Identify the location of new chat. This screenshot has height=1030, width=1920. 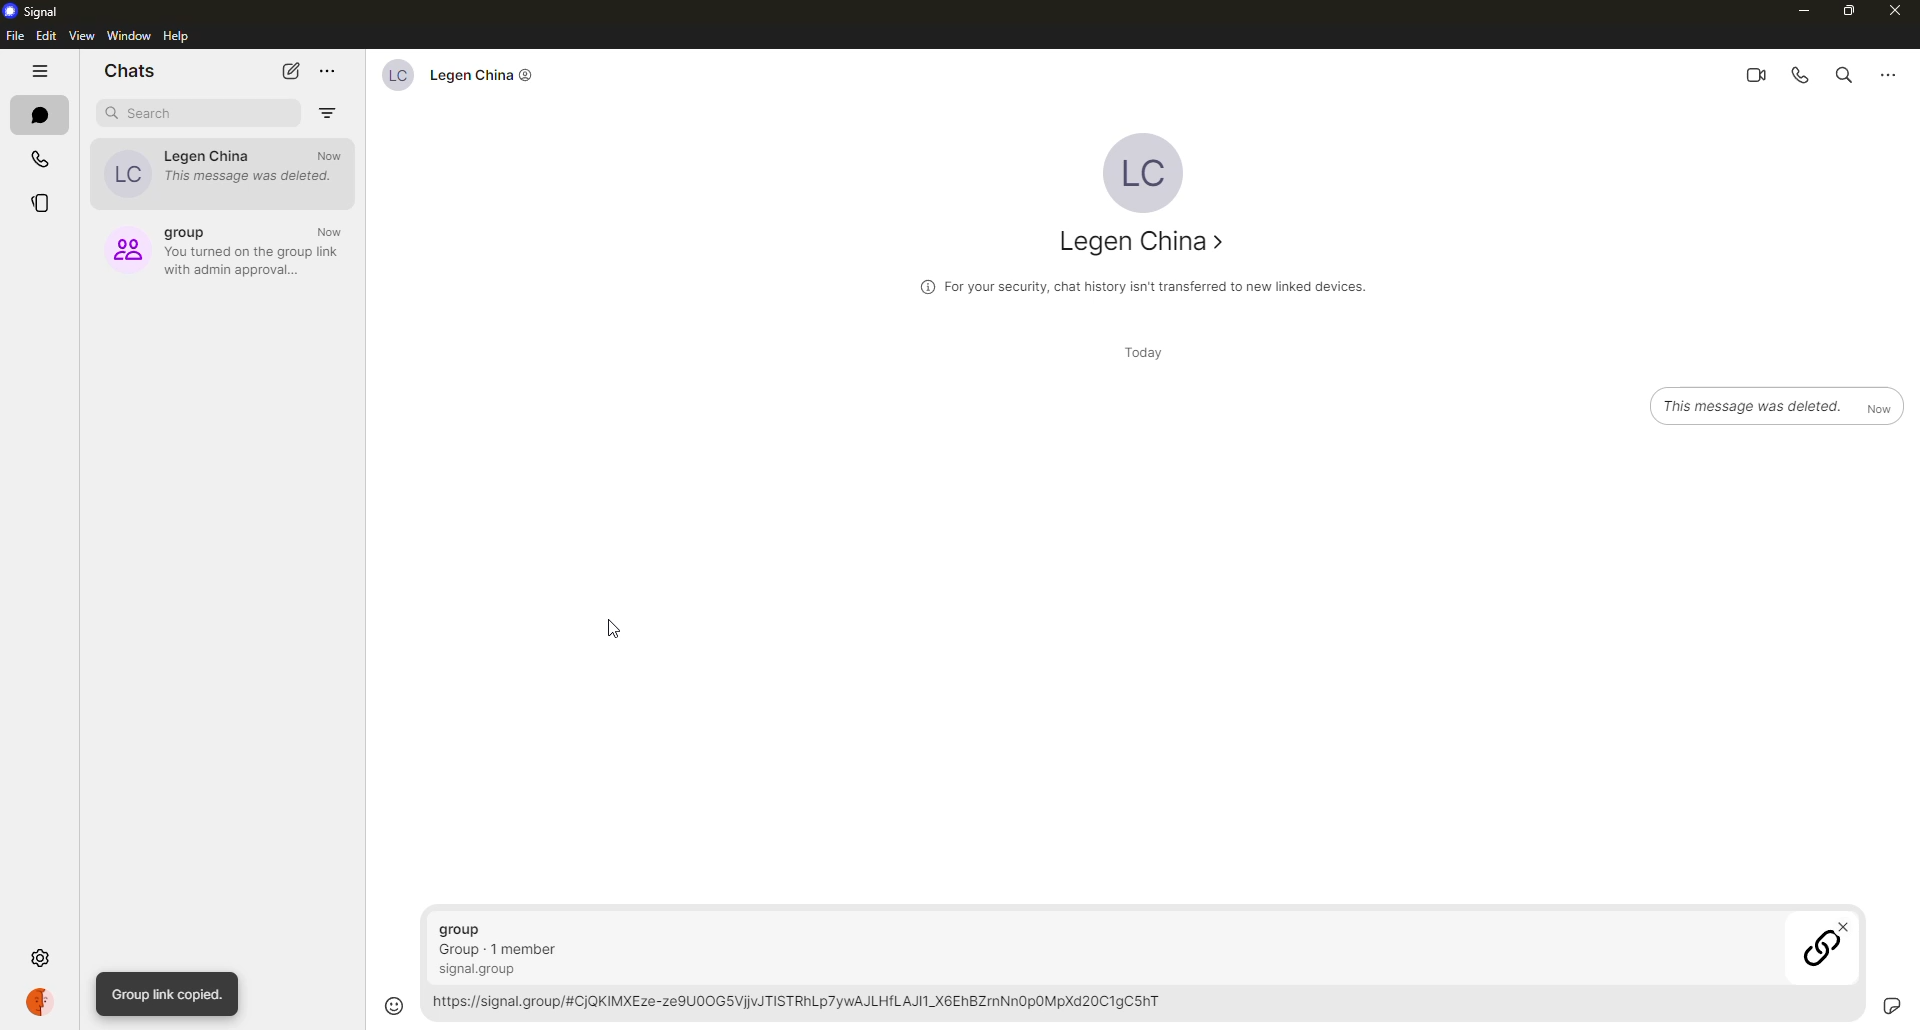
(292, 70).